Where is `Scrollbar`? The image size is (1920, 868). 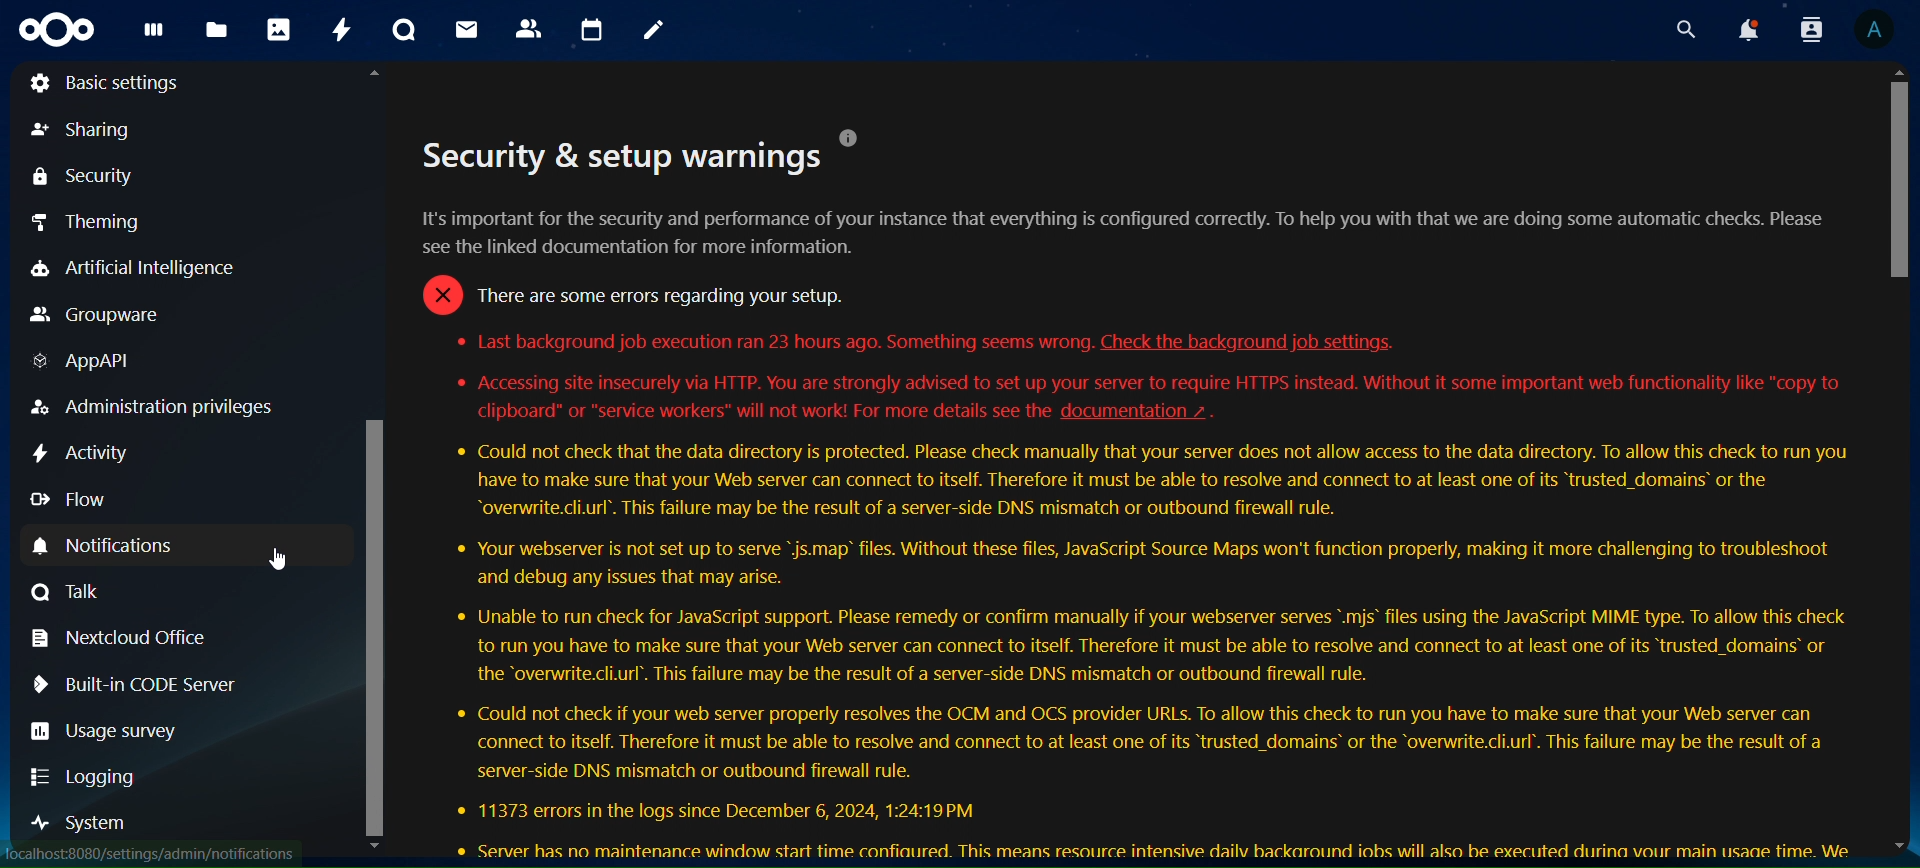
Scrollbar is located at coordinates (1896, 461).